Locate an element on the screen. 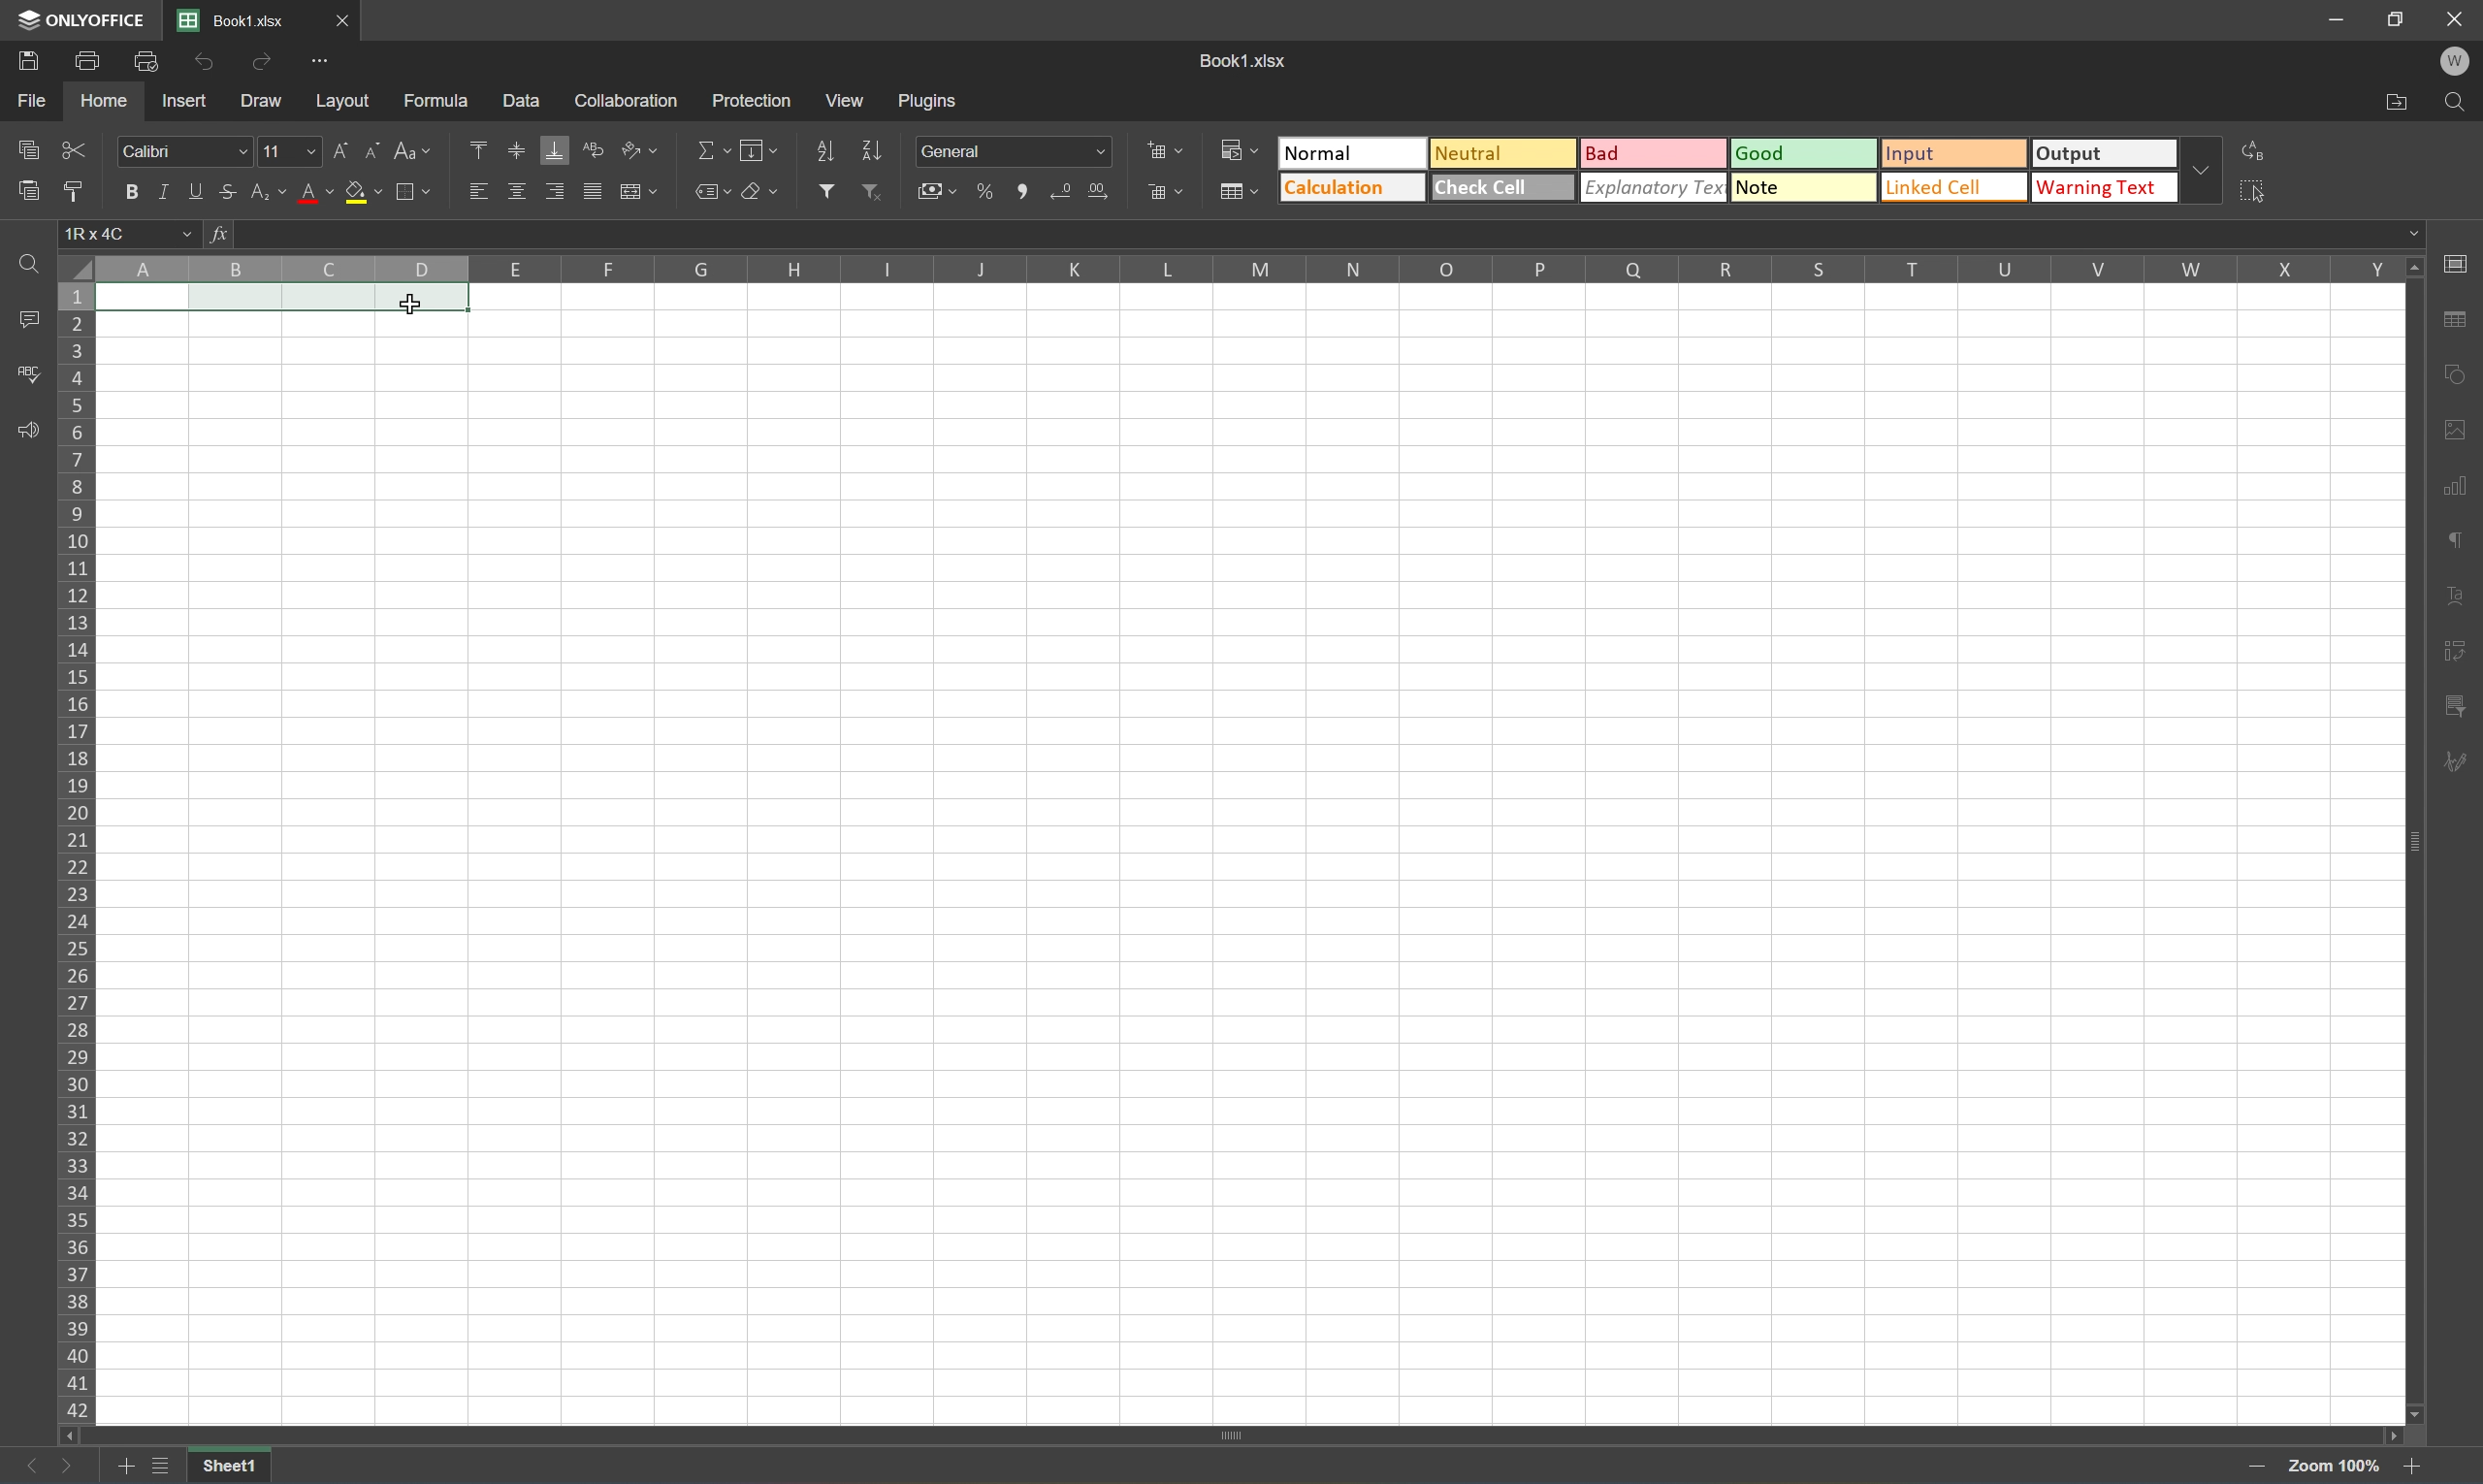  Pivot table settings is located at coordinates (2454, 709).